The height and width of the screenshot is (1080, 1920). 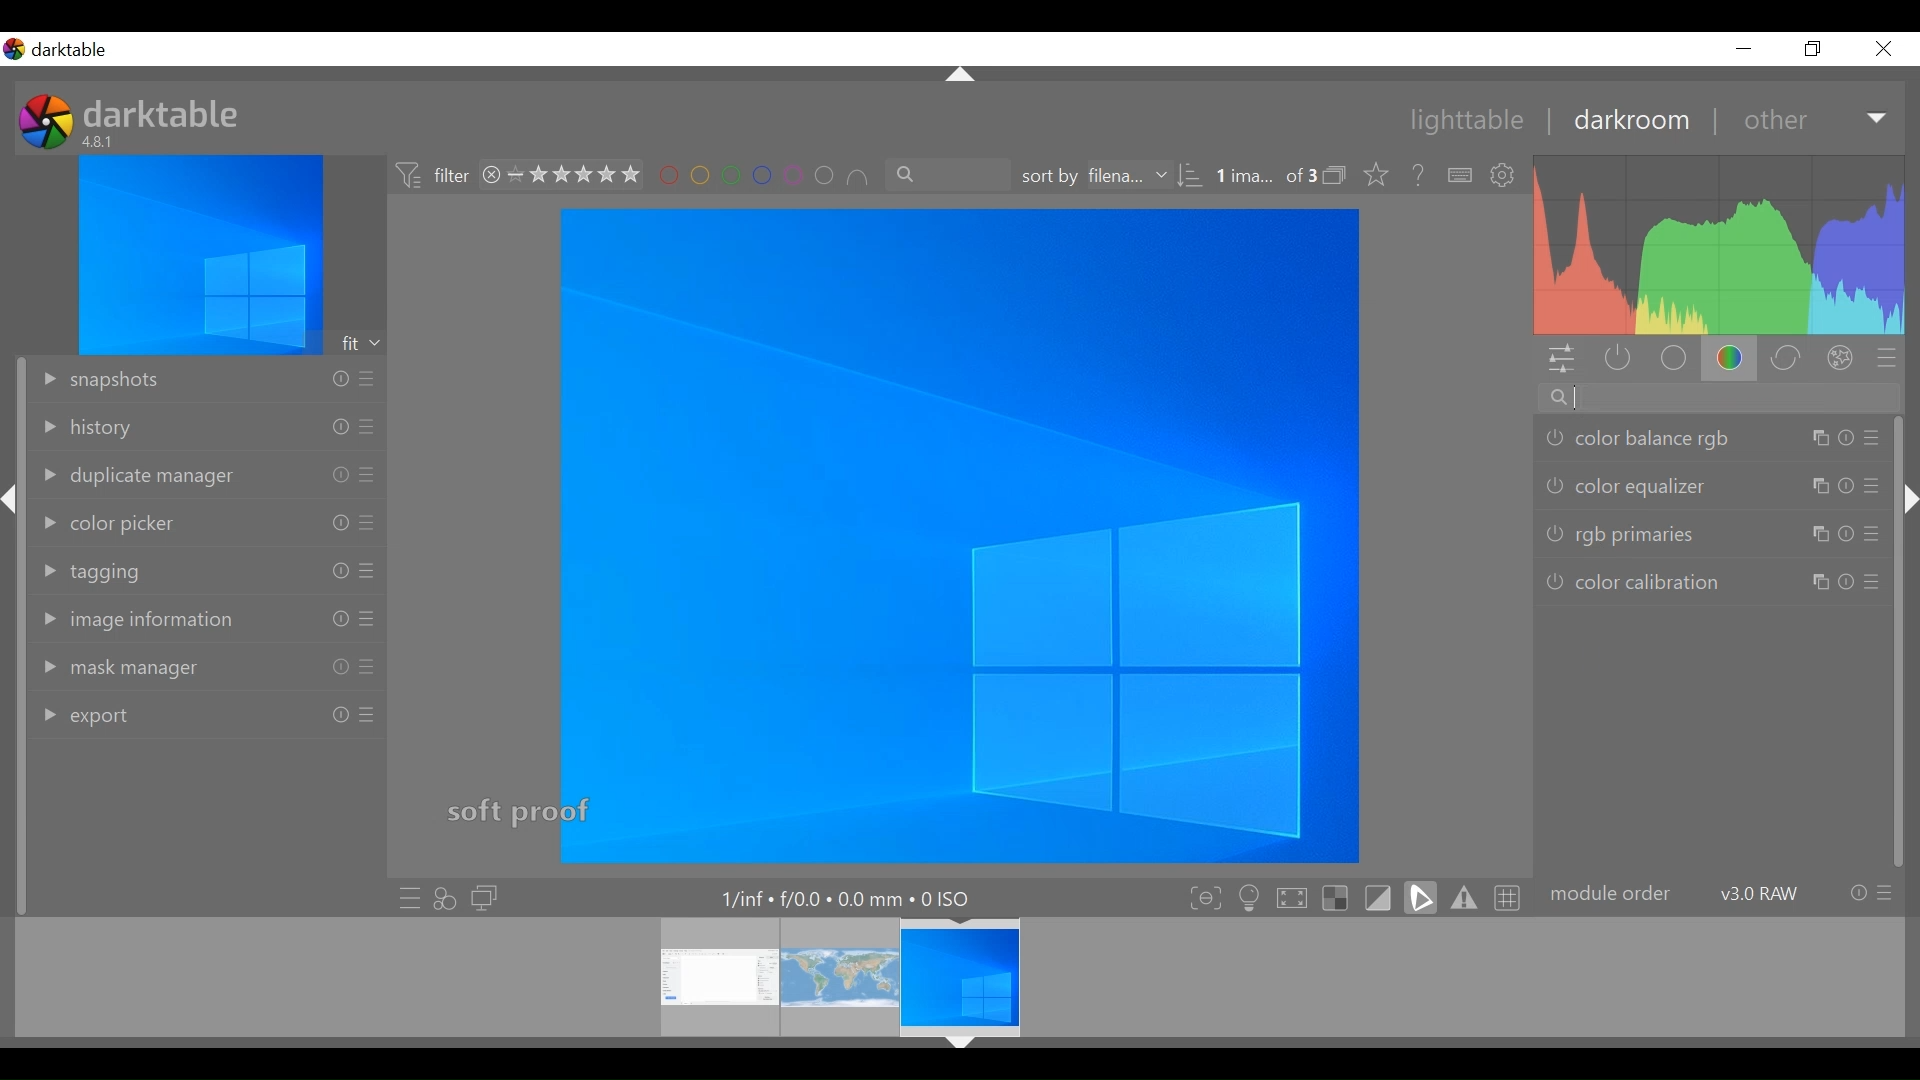 What do you see at coordinates (949, 175) in the screenshot?
I see `filter by text` at bounding box center [949, 175].